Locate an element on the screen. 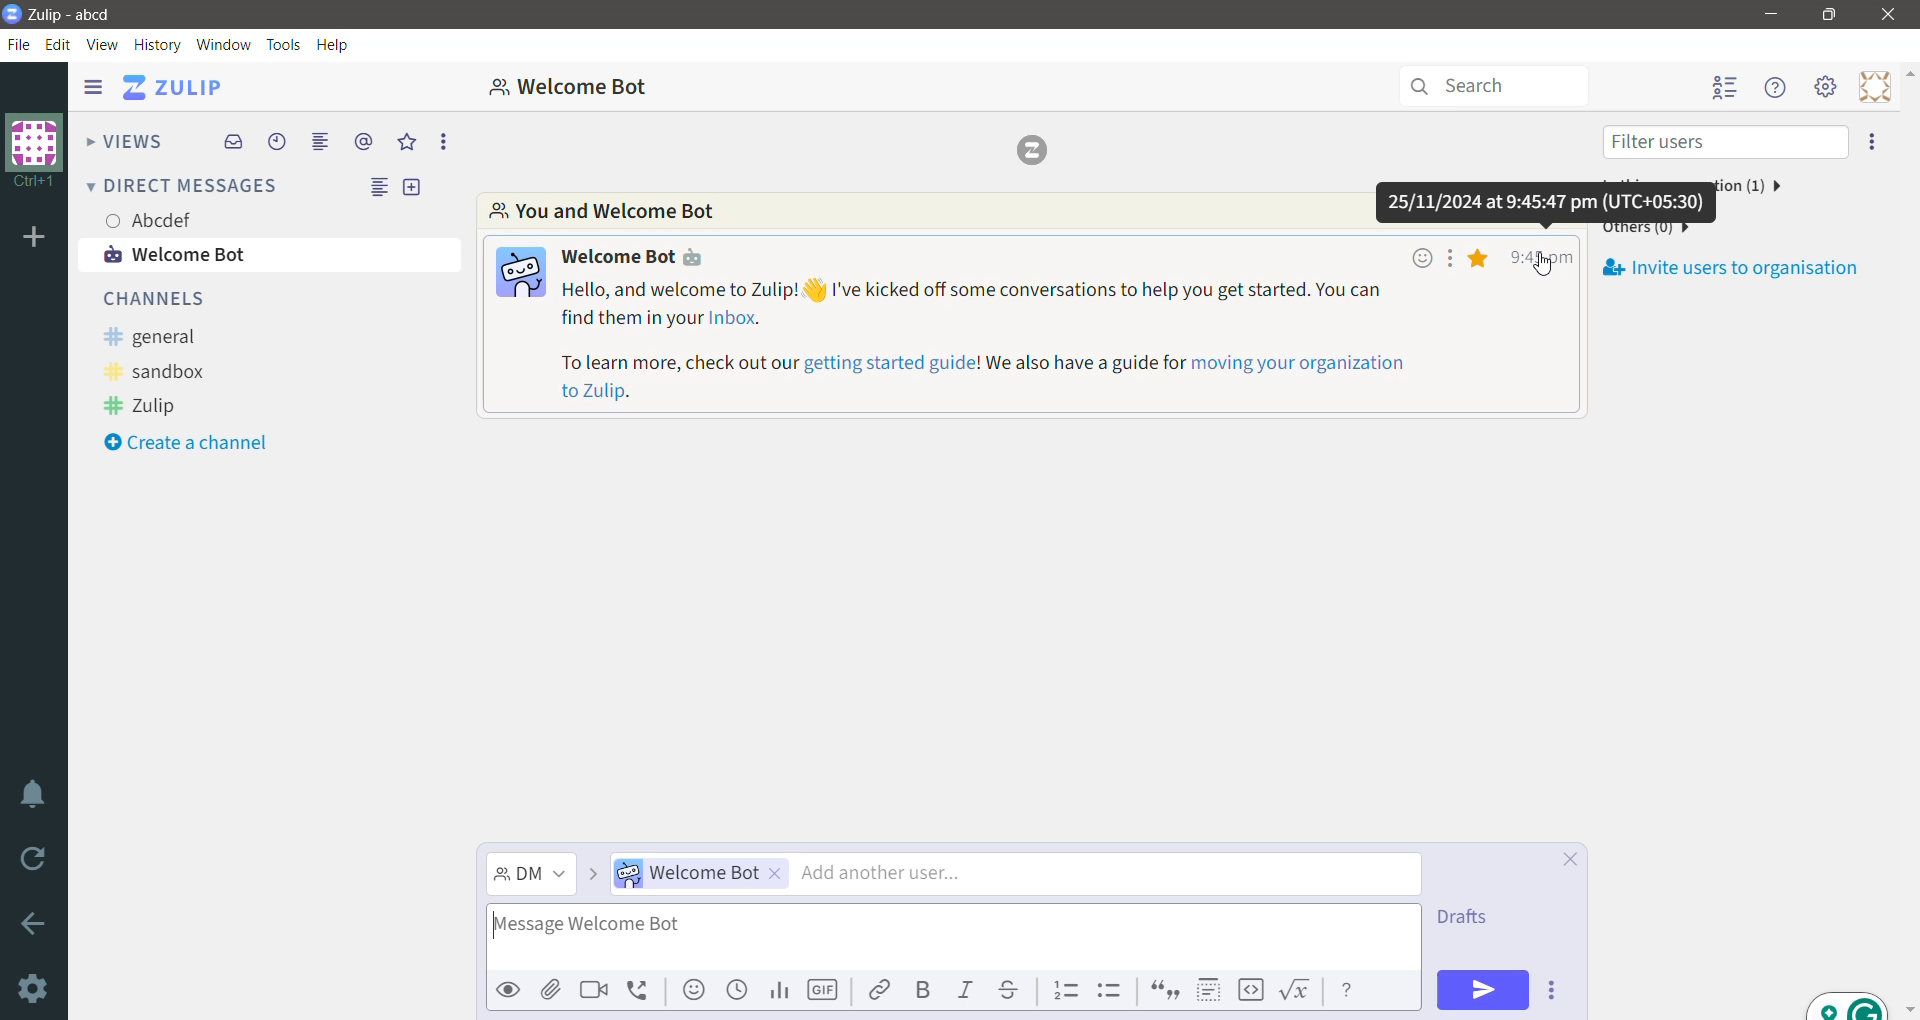 The width and height of the screenshot is (1920, 1020). Help Menu is located at coordinates (1774, 90).